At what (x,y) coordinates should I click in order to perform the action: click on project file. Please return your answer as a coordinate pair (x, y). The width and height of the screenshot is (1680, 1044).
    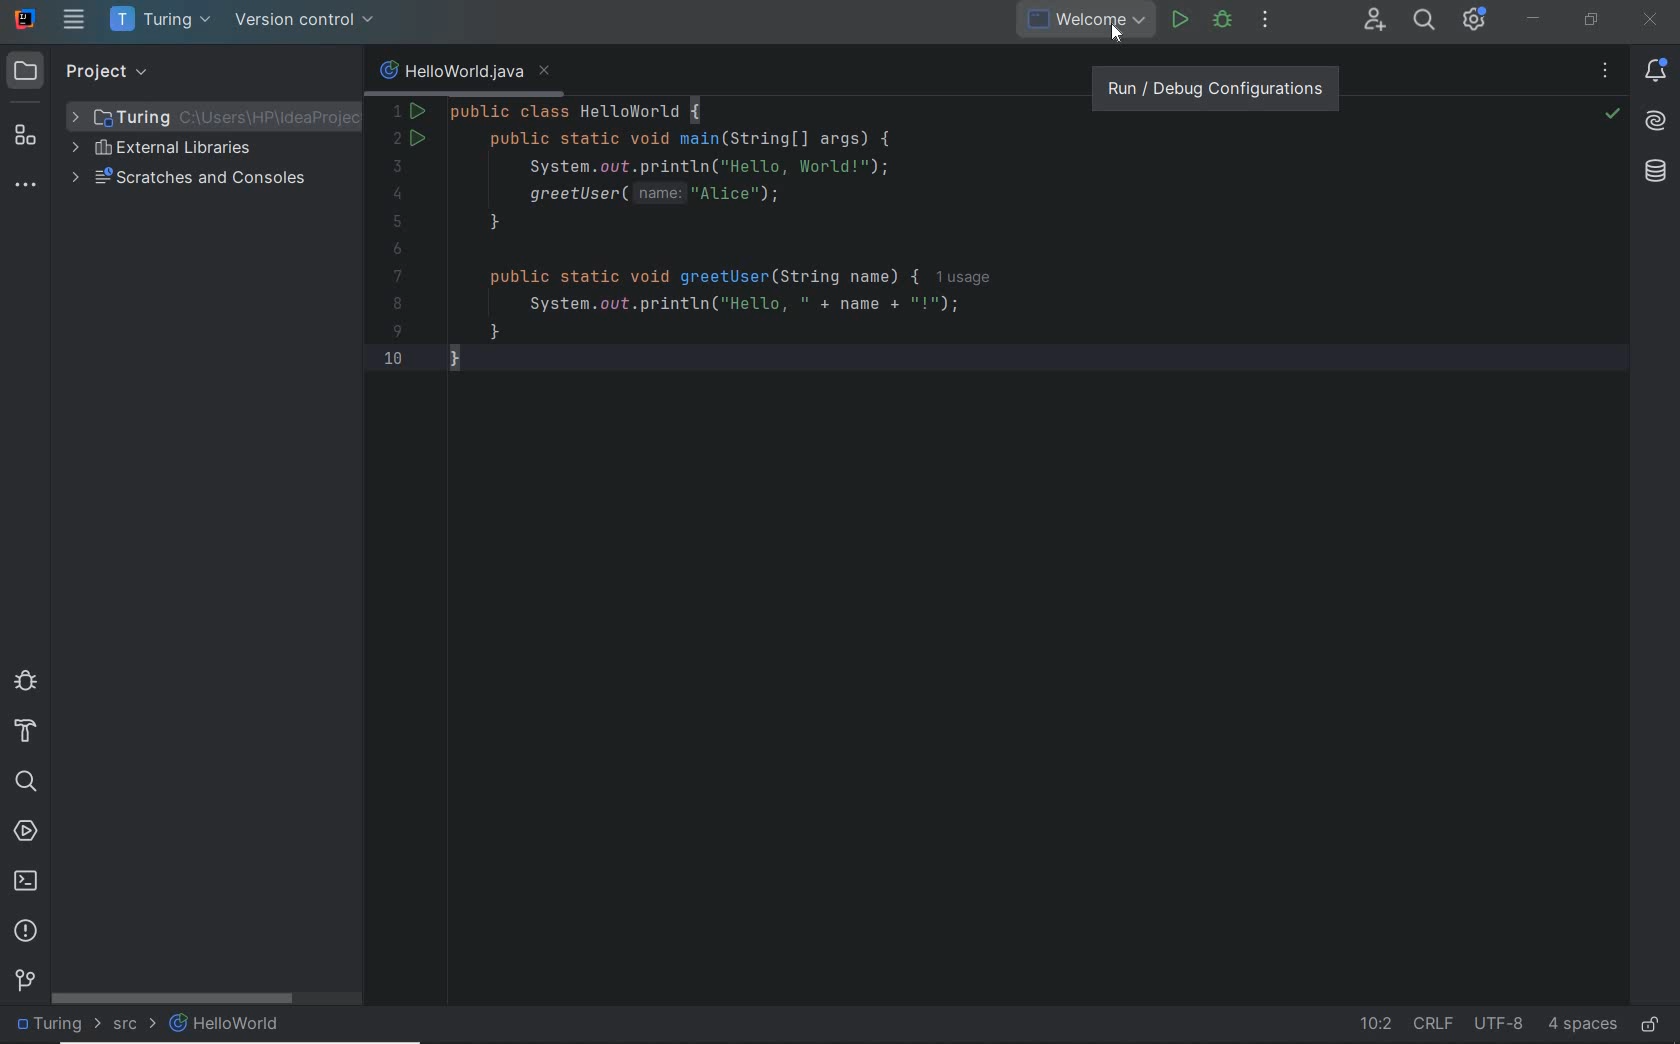
    Looking at the image, I should click on (55, 1023).